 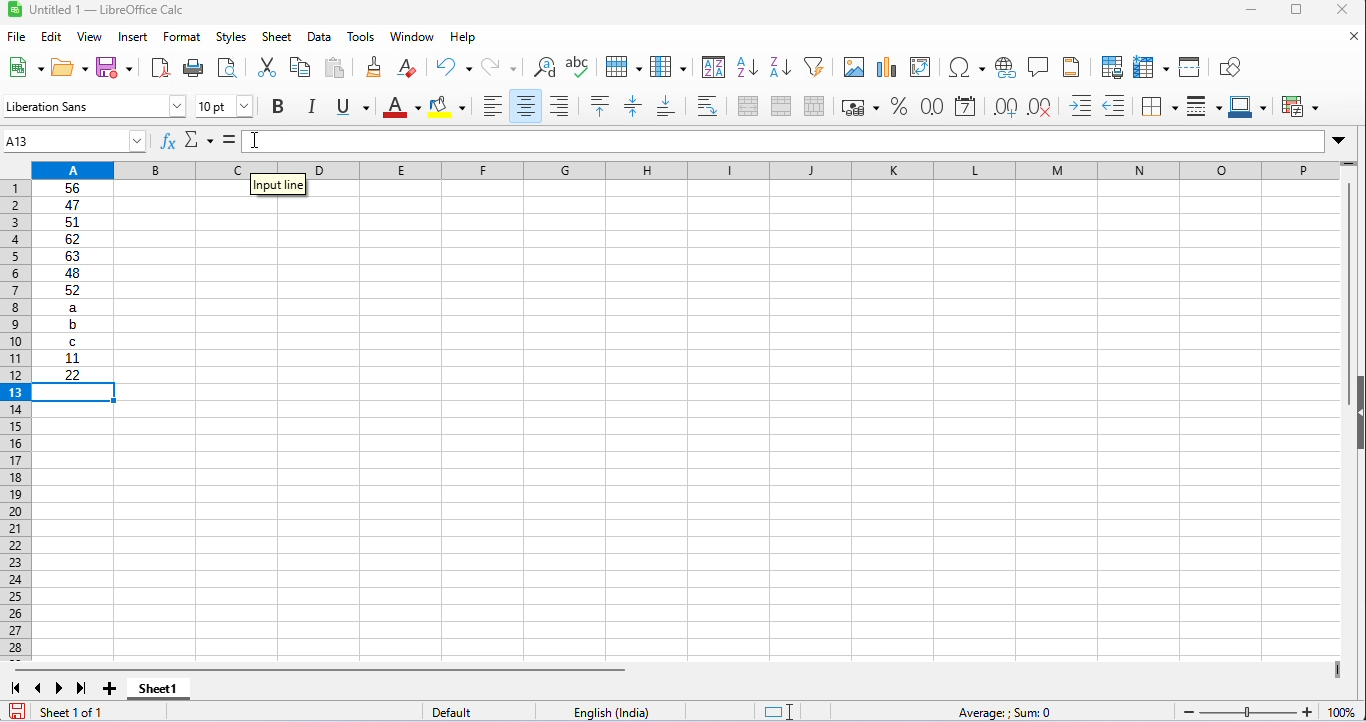 What do you see at coordinates (1159, 107) in the screenshot?
I see `border` at bounding box center [1159, 107].